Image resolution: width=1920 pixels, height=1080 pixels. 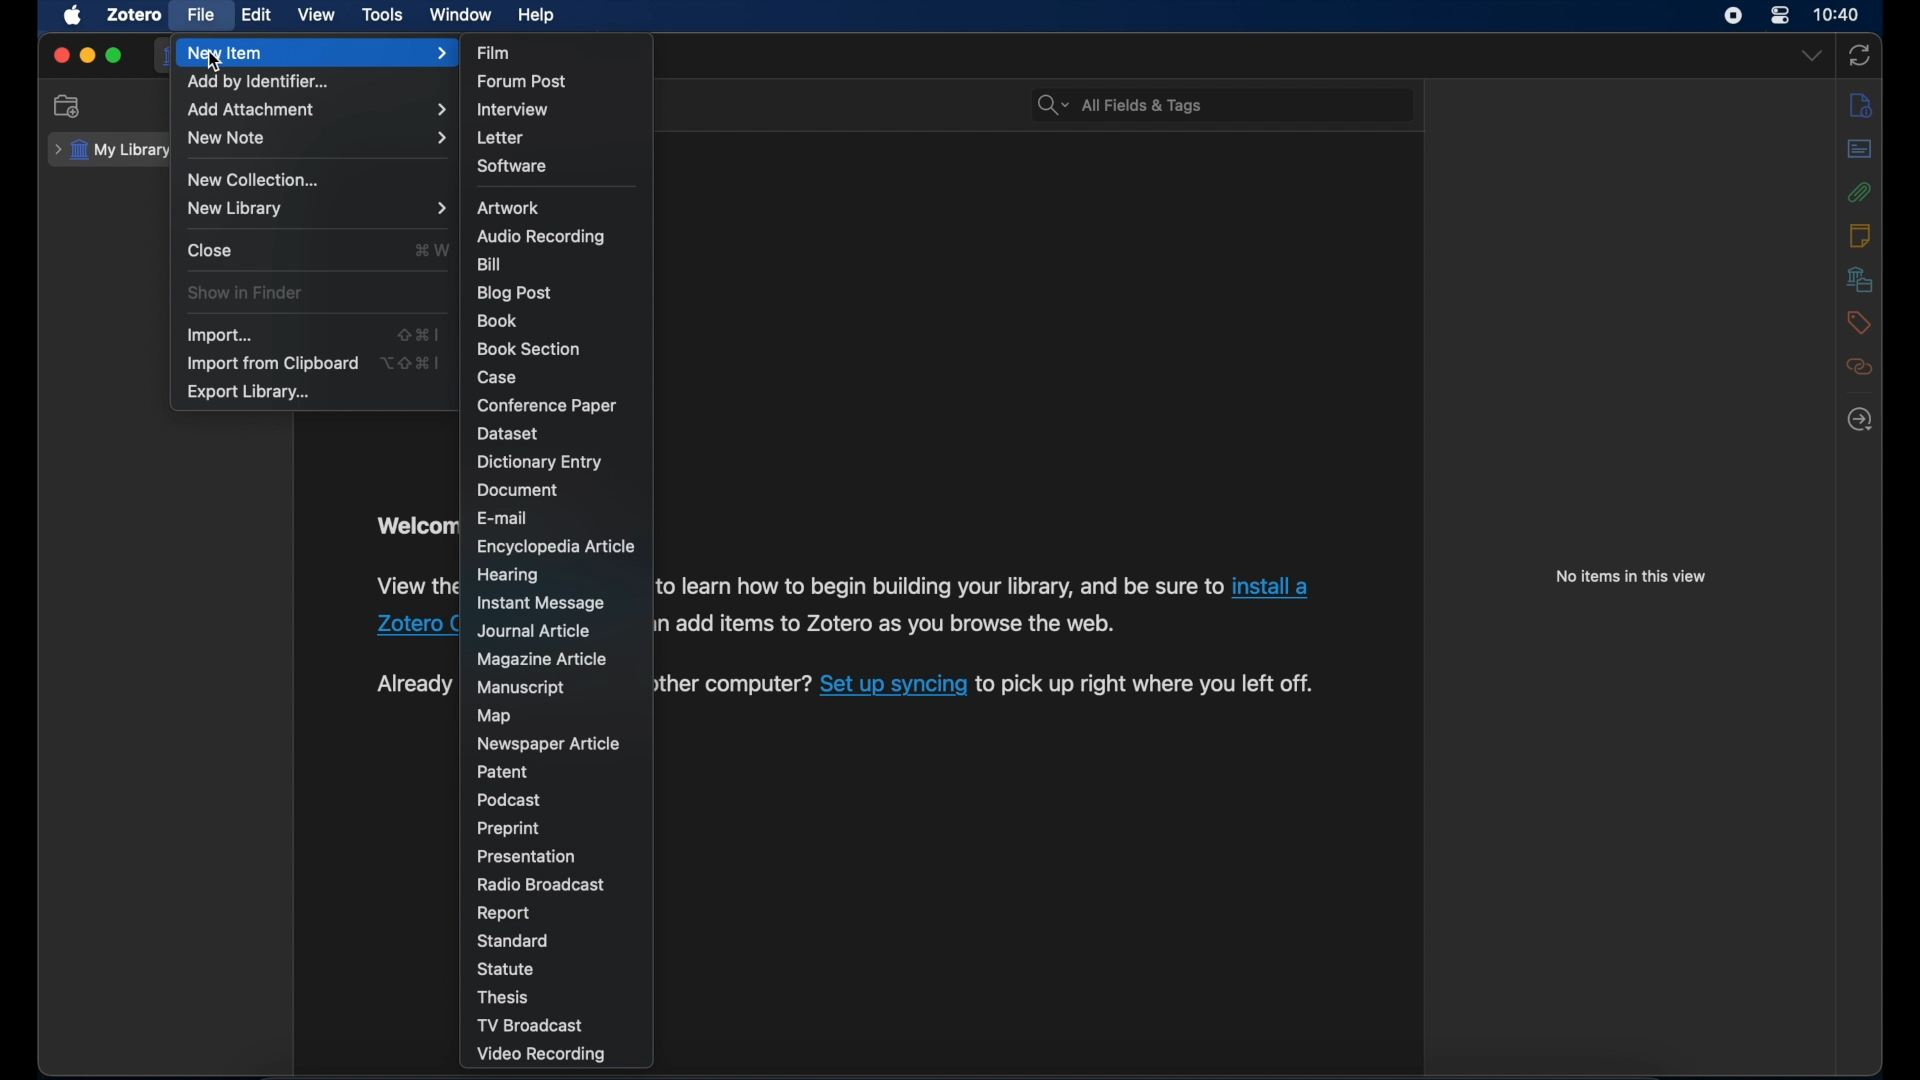 I want to click on control center, so click(x=1780, y=16).